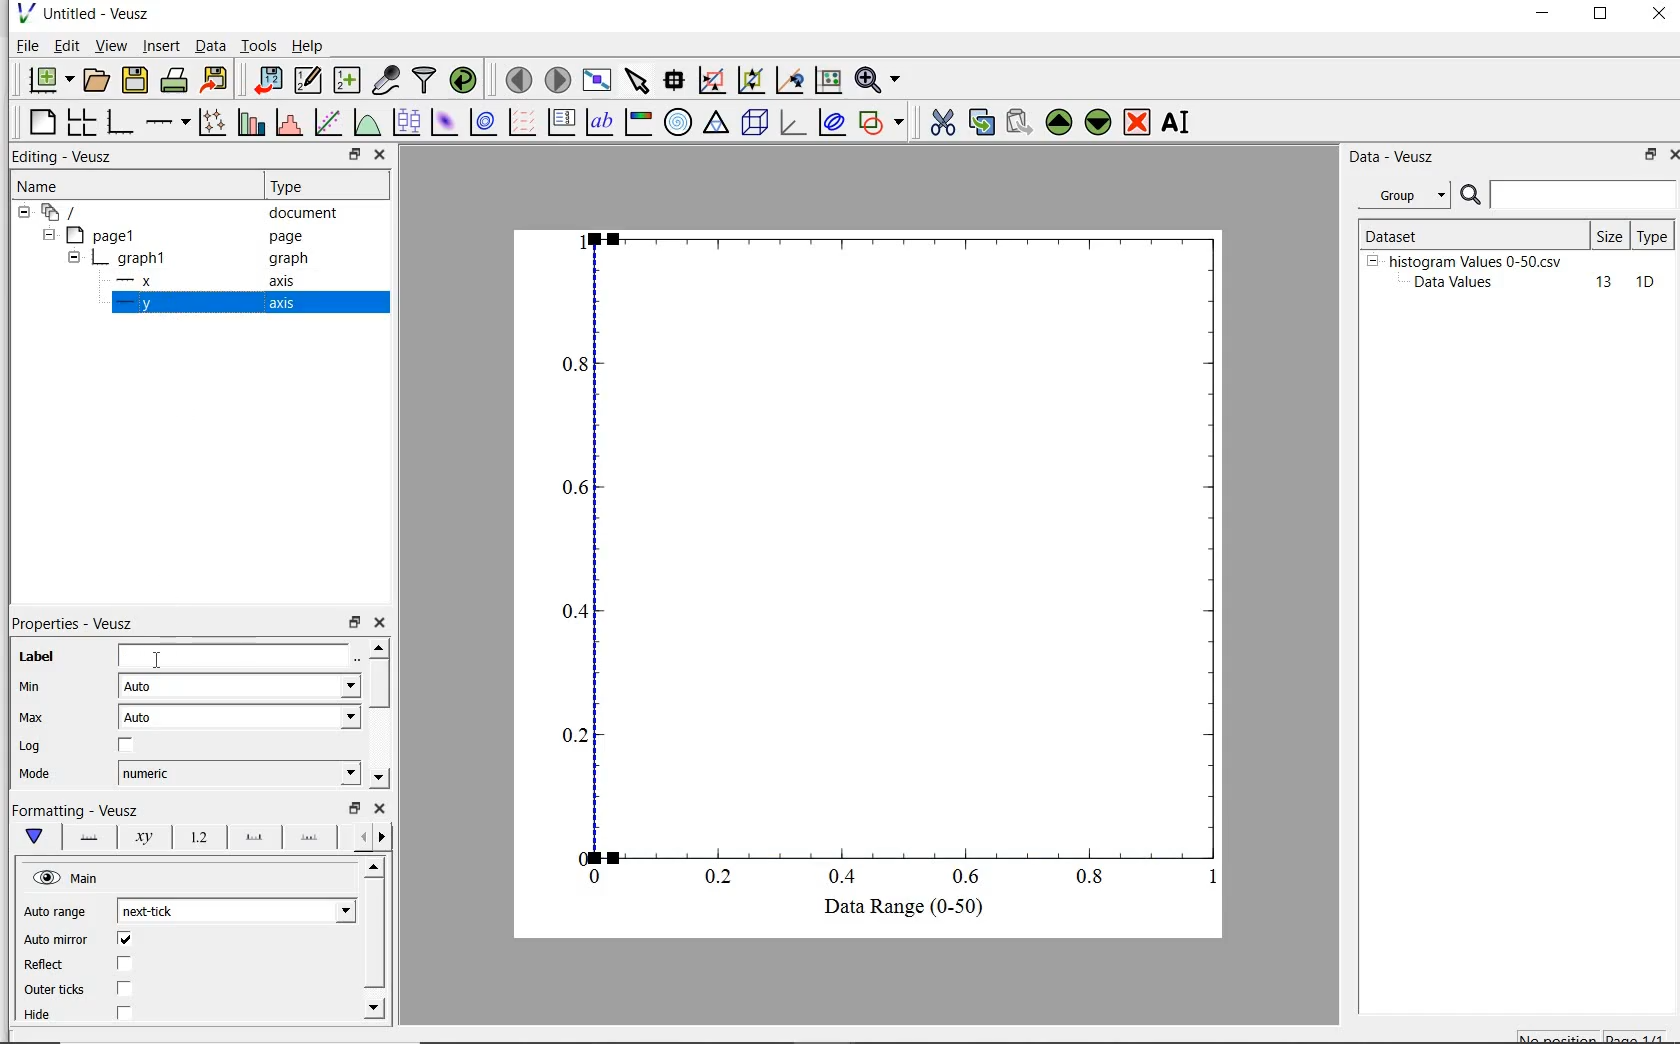 This screenshot has width=1680, height=1044. What do you see at coordinates (36, 1015) in the screenshot?
I see `| Hide` at bounding box center [36, 1015].